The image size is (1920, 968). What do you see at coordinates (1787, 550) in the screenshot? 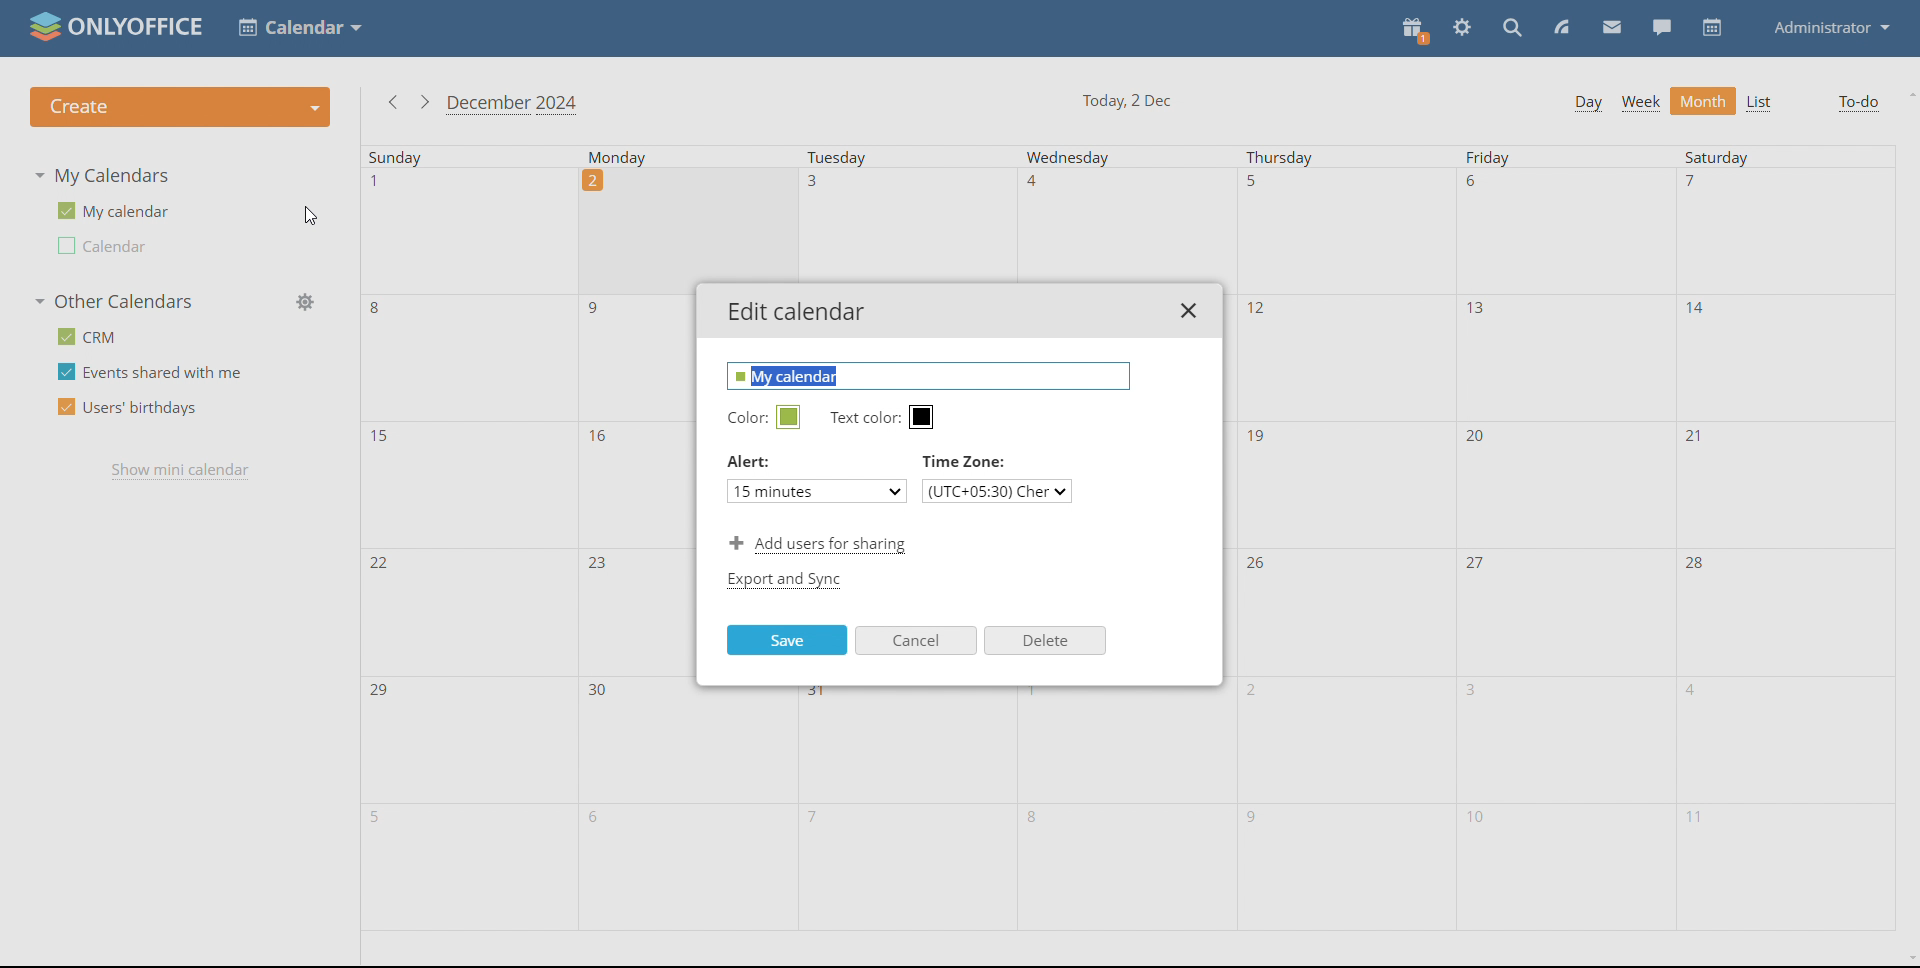
I see `saturday` at bounding box center [1787, 550].